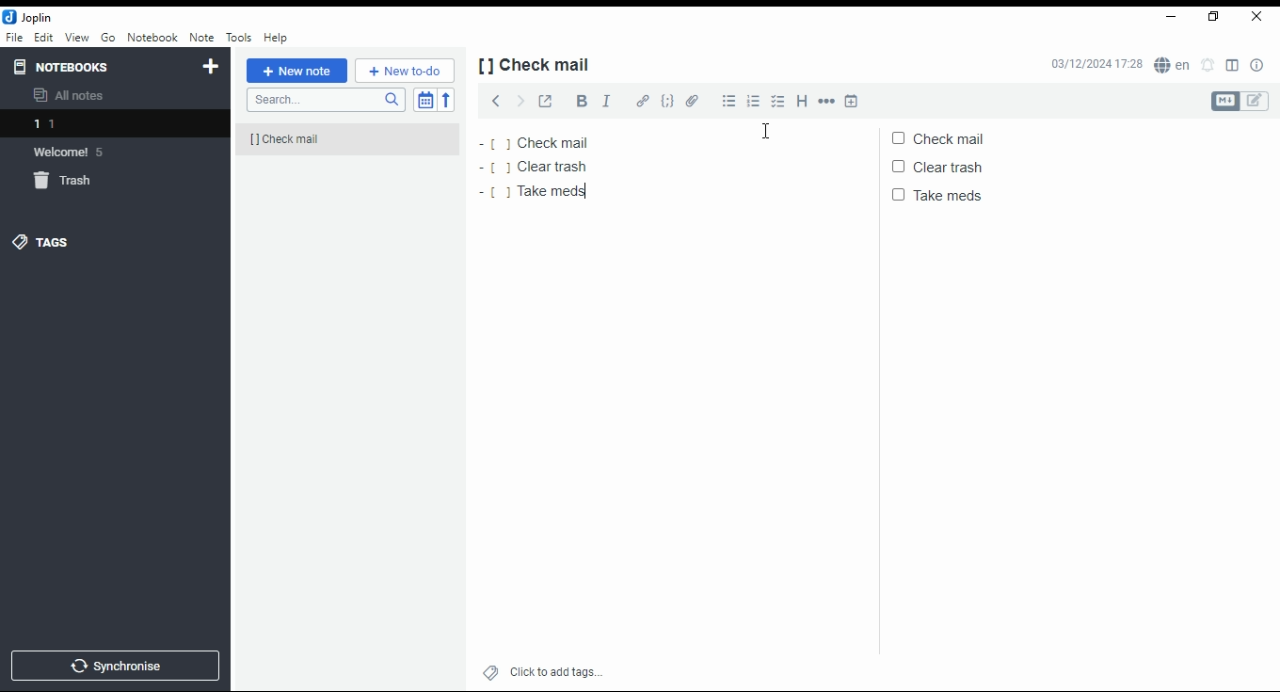 The height and width of the screenshot is (692, 1280). What do you see at coordinates (14, 38) in the screenshot?
I see `file` at bounding box center [14, 38].